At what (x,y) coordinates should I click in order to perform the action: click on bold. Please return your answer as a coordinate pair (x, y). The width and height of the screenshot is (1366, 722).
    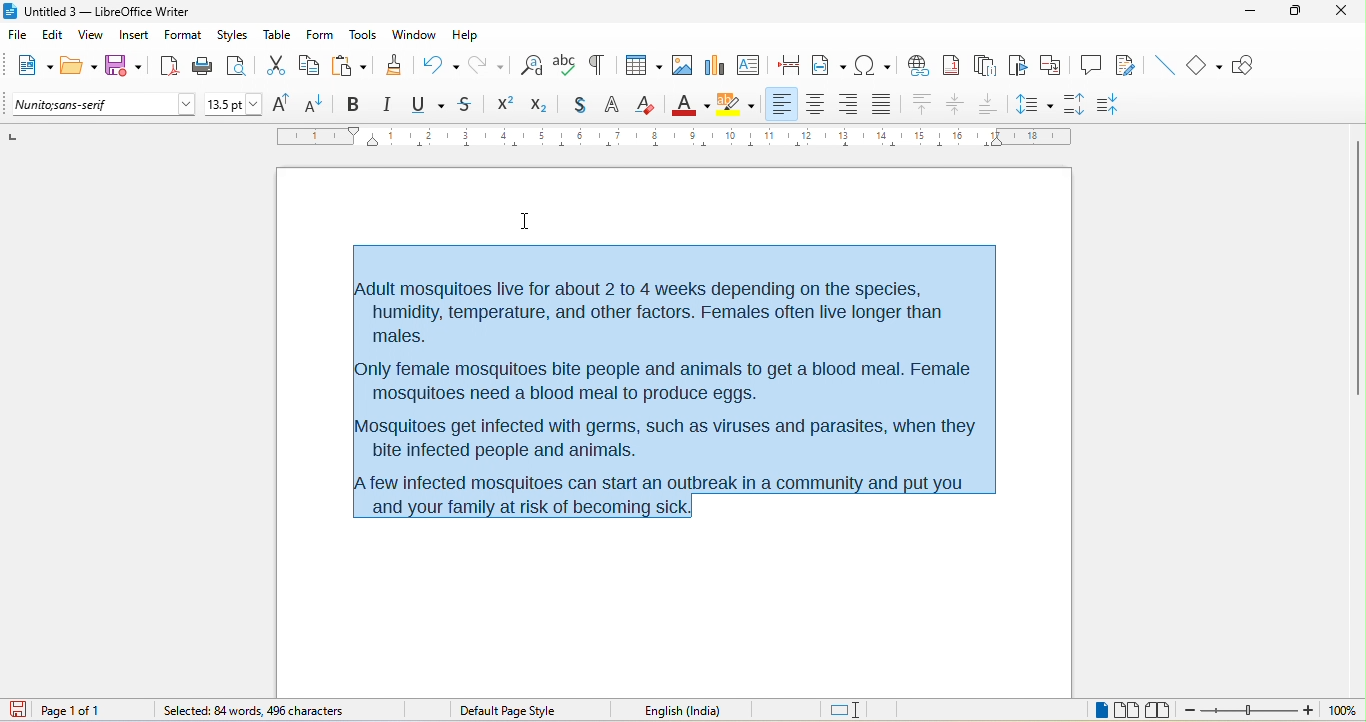
    Looking at the image, I should click on (353, 105).